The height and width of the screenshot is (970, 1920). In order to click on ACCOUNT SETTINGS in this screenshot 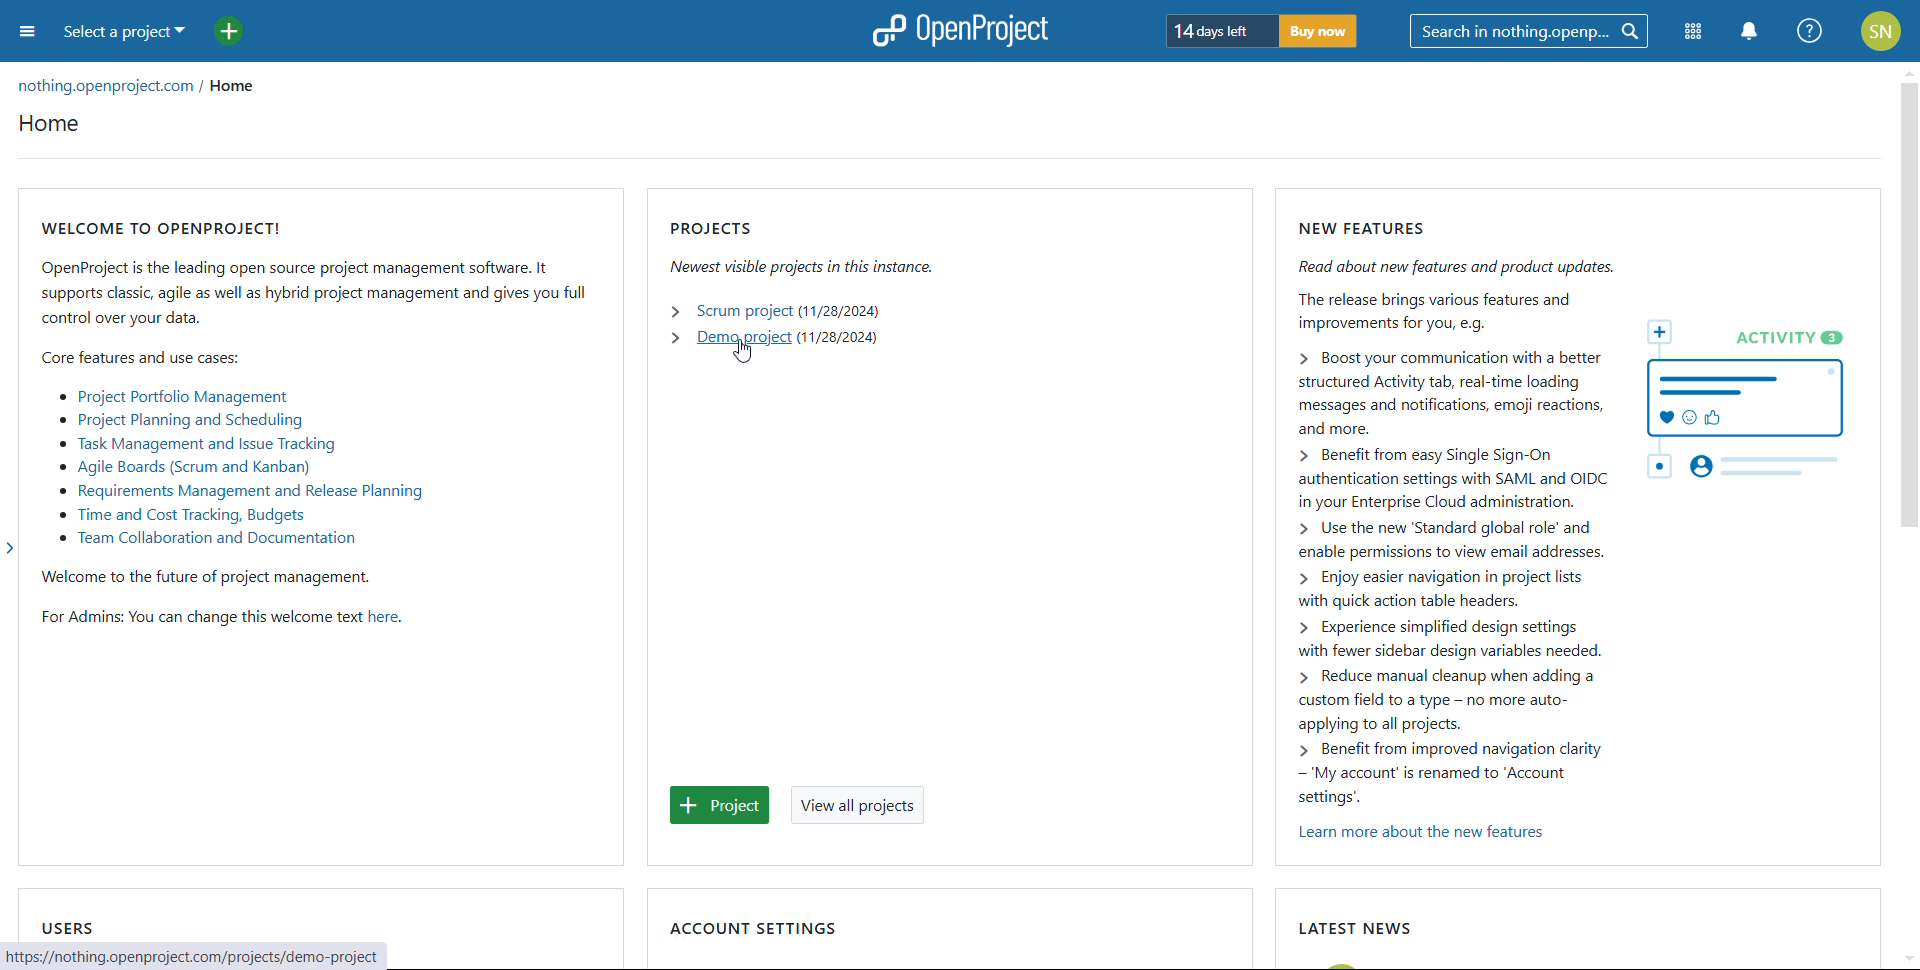, I will do `click(758, 920)`.